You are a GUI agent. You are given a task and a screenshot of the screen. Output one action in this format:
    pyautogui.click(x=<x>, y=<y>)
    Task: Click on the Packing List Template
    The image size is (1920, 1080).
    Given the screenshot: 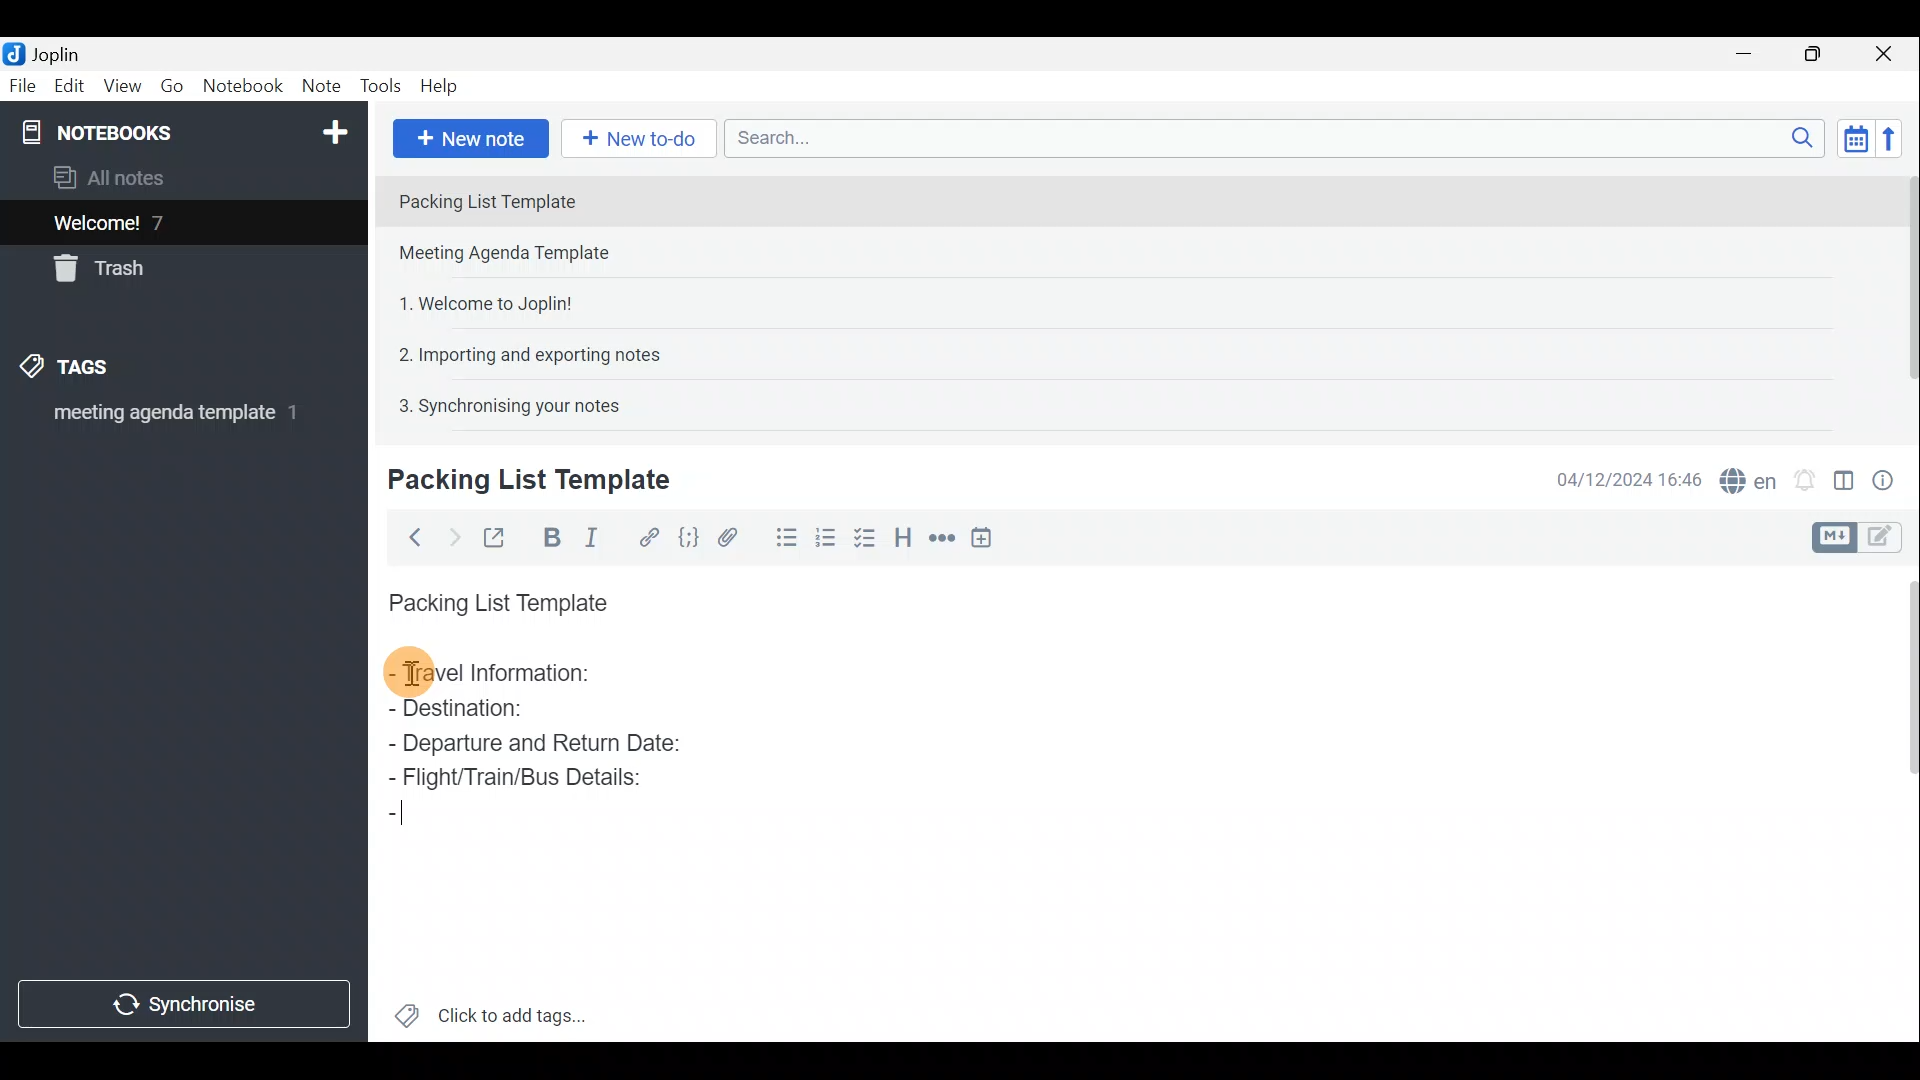 What is the action you would take?
    pyautogui.click(x=494, y=597)
    